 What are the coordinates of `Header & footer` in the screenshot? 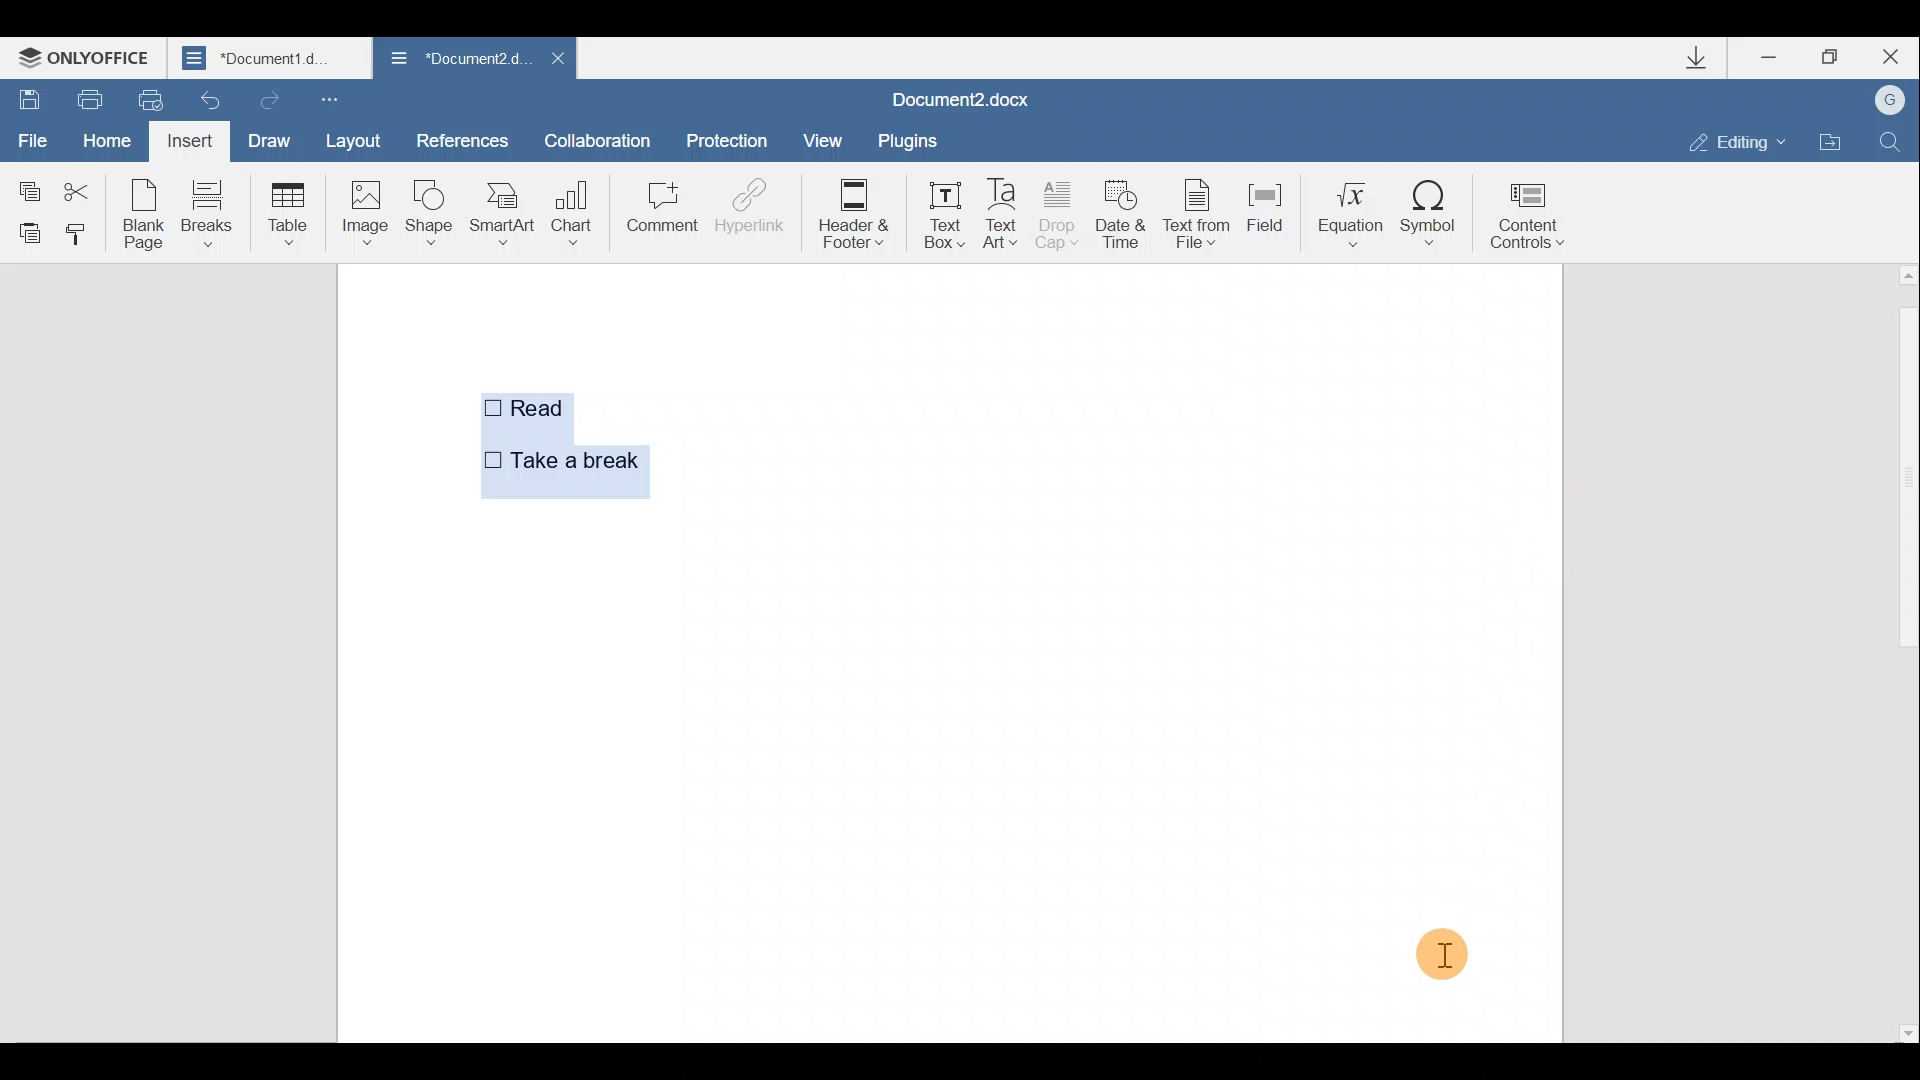 It's located at (860, 214).